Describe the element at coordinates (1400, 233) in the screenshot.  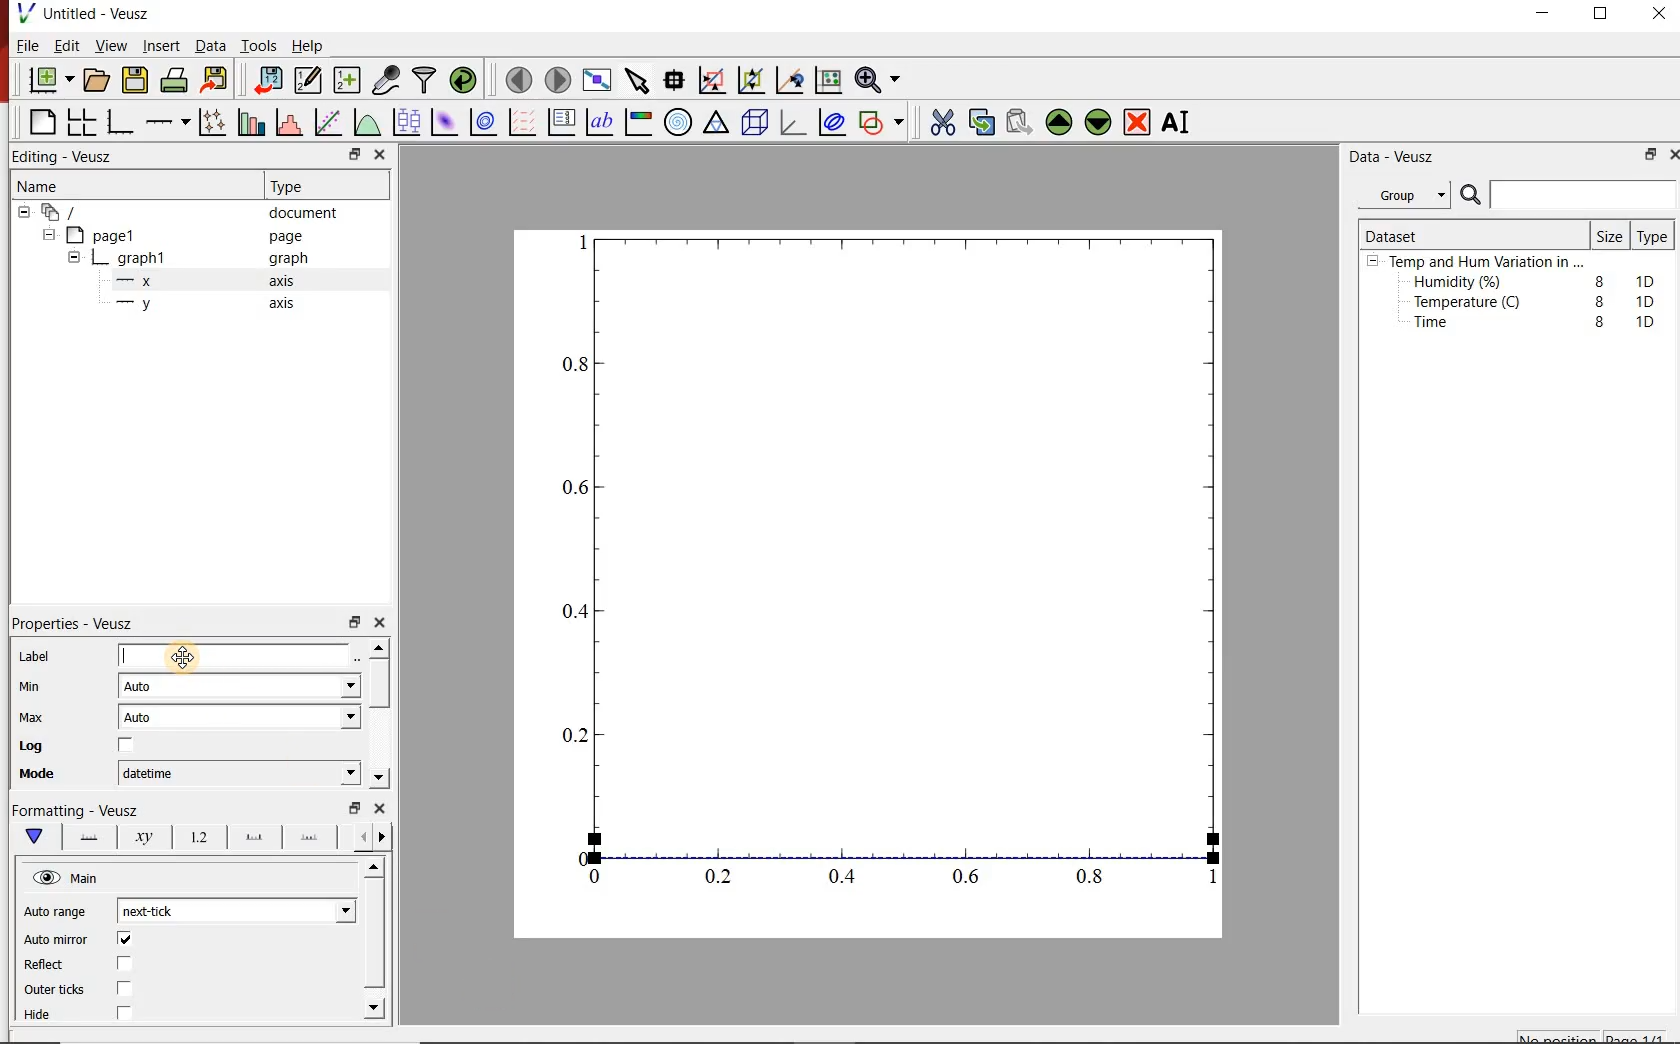
I see `Dataset` at that location.